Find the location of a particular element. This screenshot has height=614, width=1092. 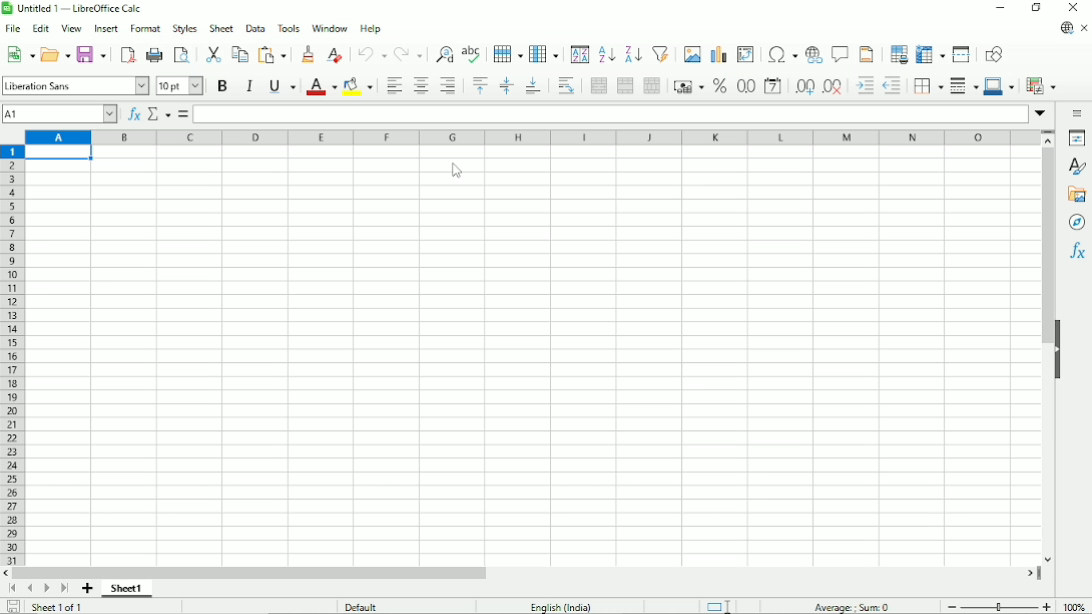

Split window is located at coordinates (963, 54).